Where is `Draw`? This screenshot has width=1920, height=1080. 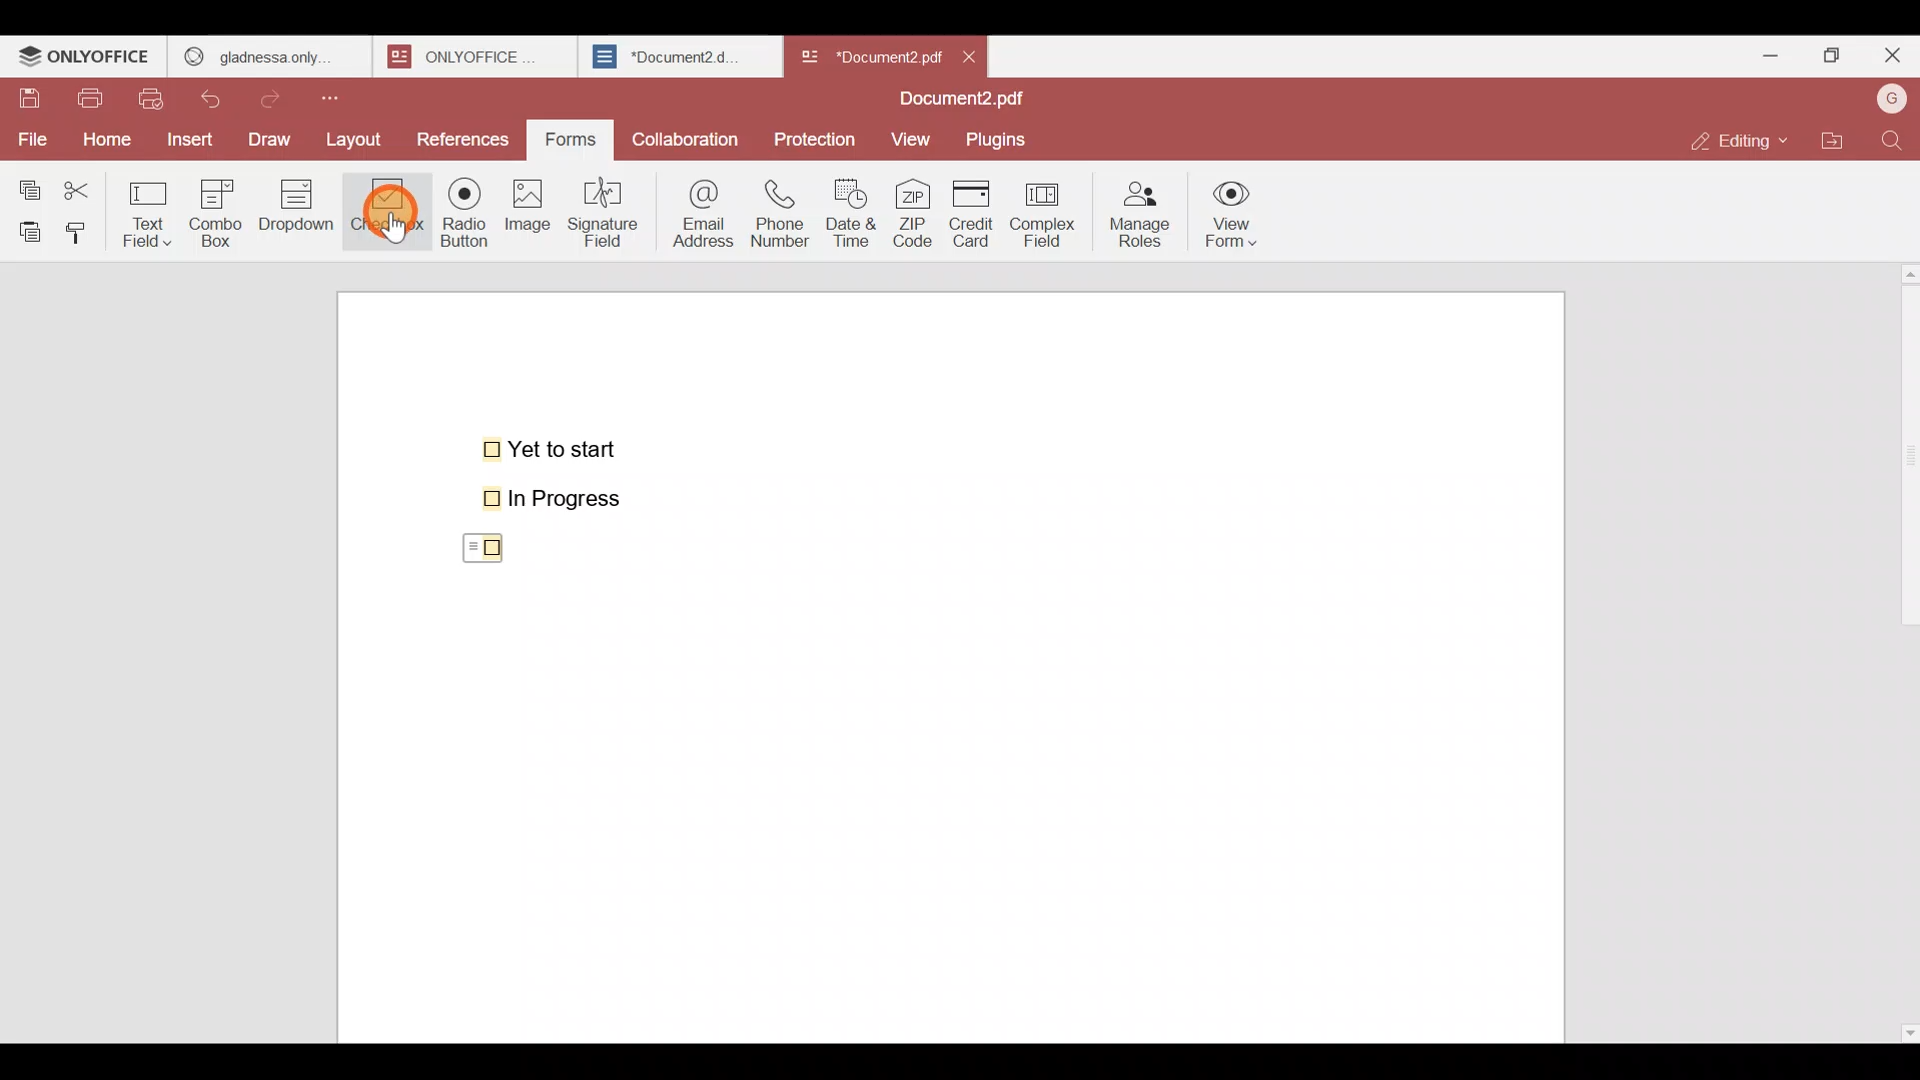 Draw is located at coordinates (275, 137).